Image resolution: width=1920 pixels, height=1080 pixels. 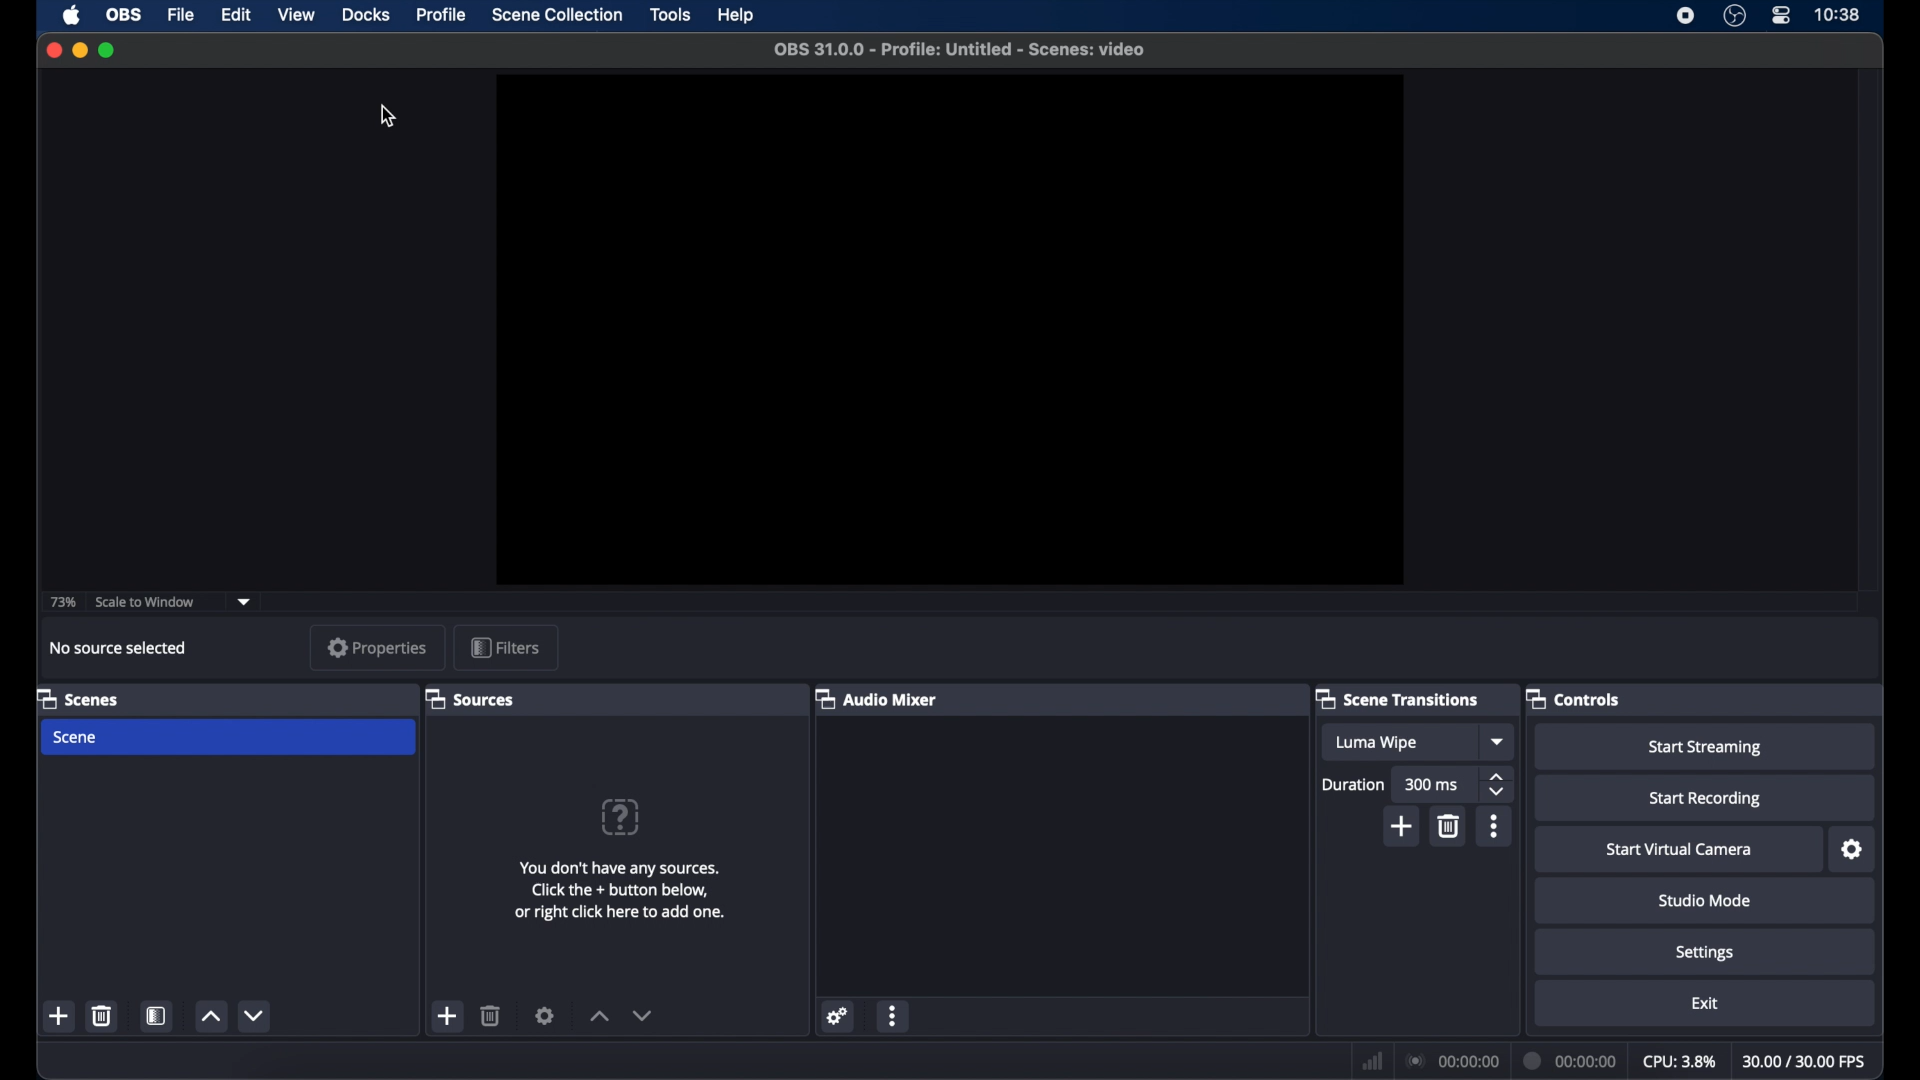 What do you see at coordinates (1434, 785) in the screenshot?
I see `300 ms` at bounding box center [1434, 785].